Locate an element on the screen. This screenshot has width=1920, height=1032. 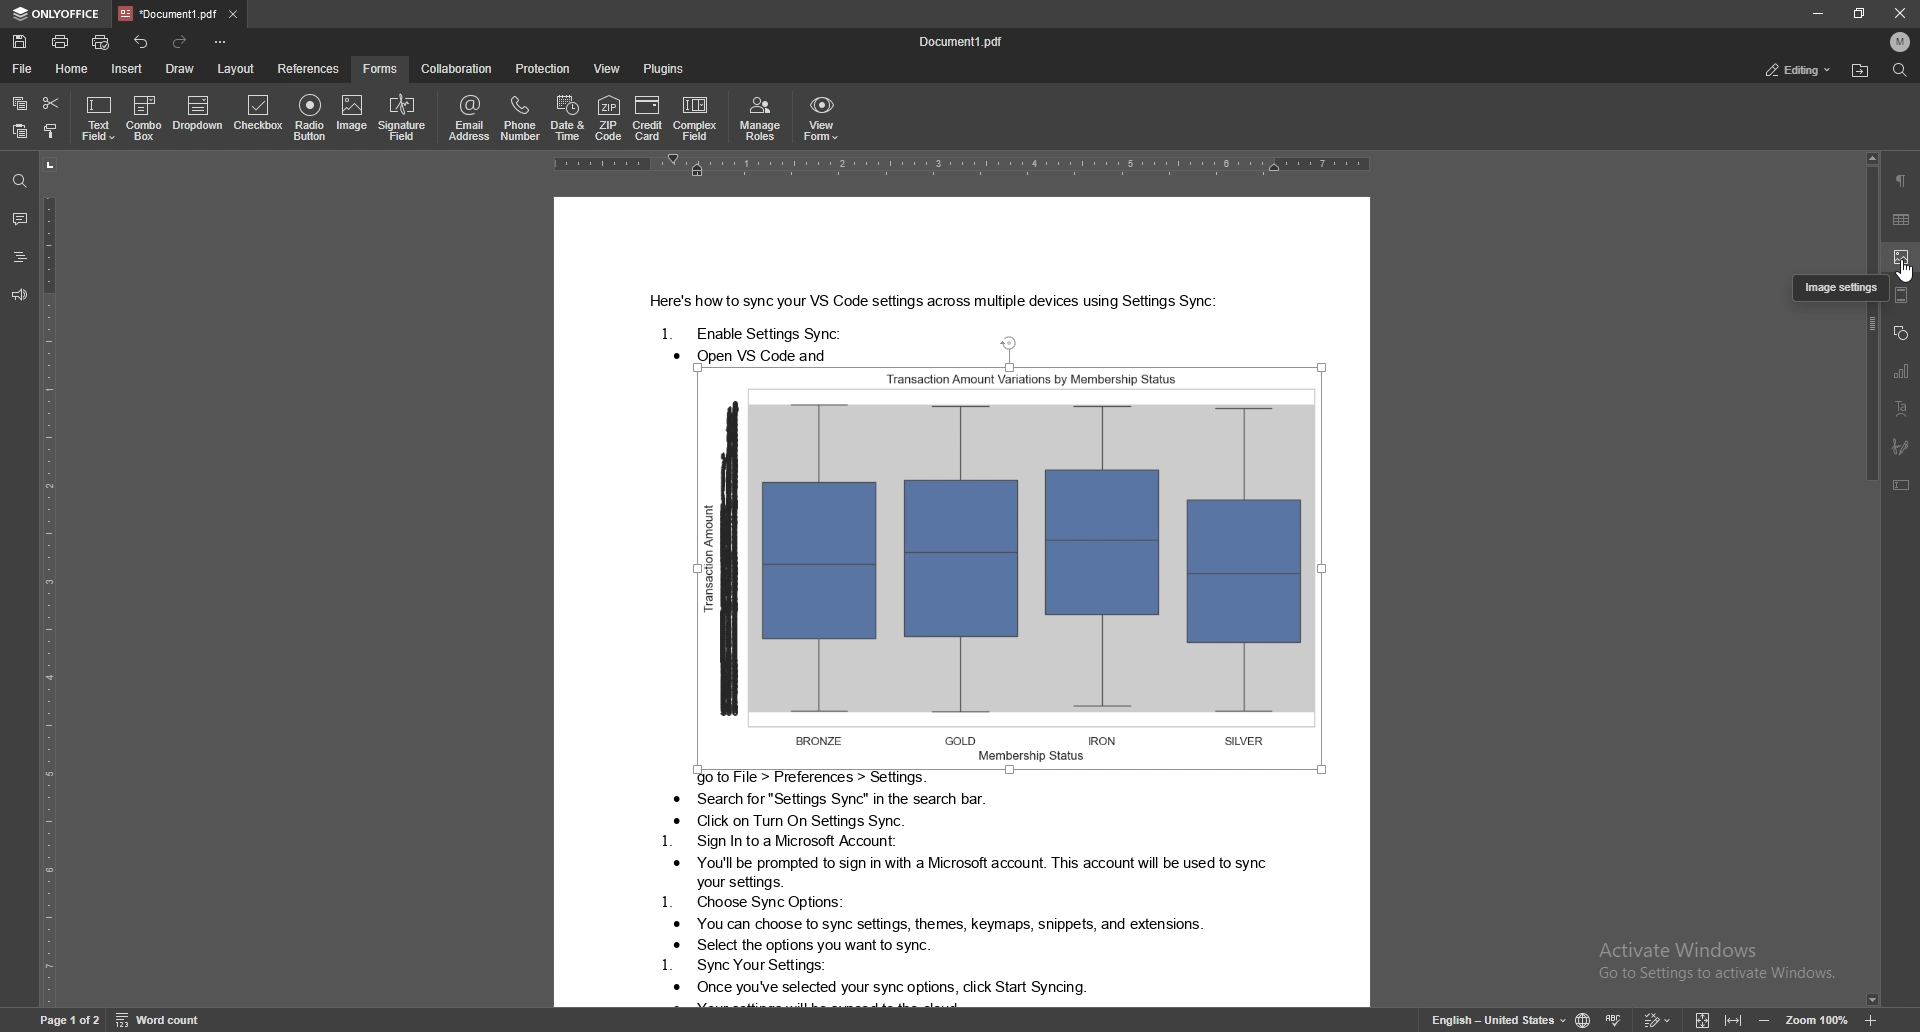
options is located at coordinates (220, 41).